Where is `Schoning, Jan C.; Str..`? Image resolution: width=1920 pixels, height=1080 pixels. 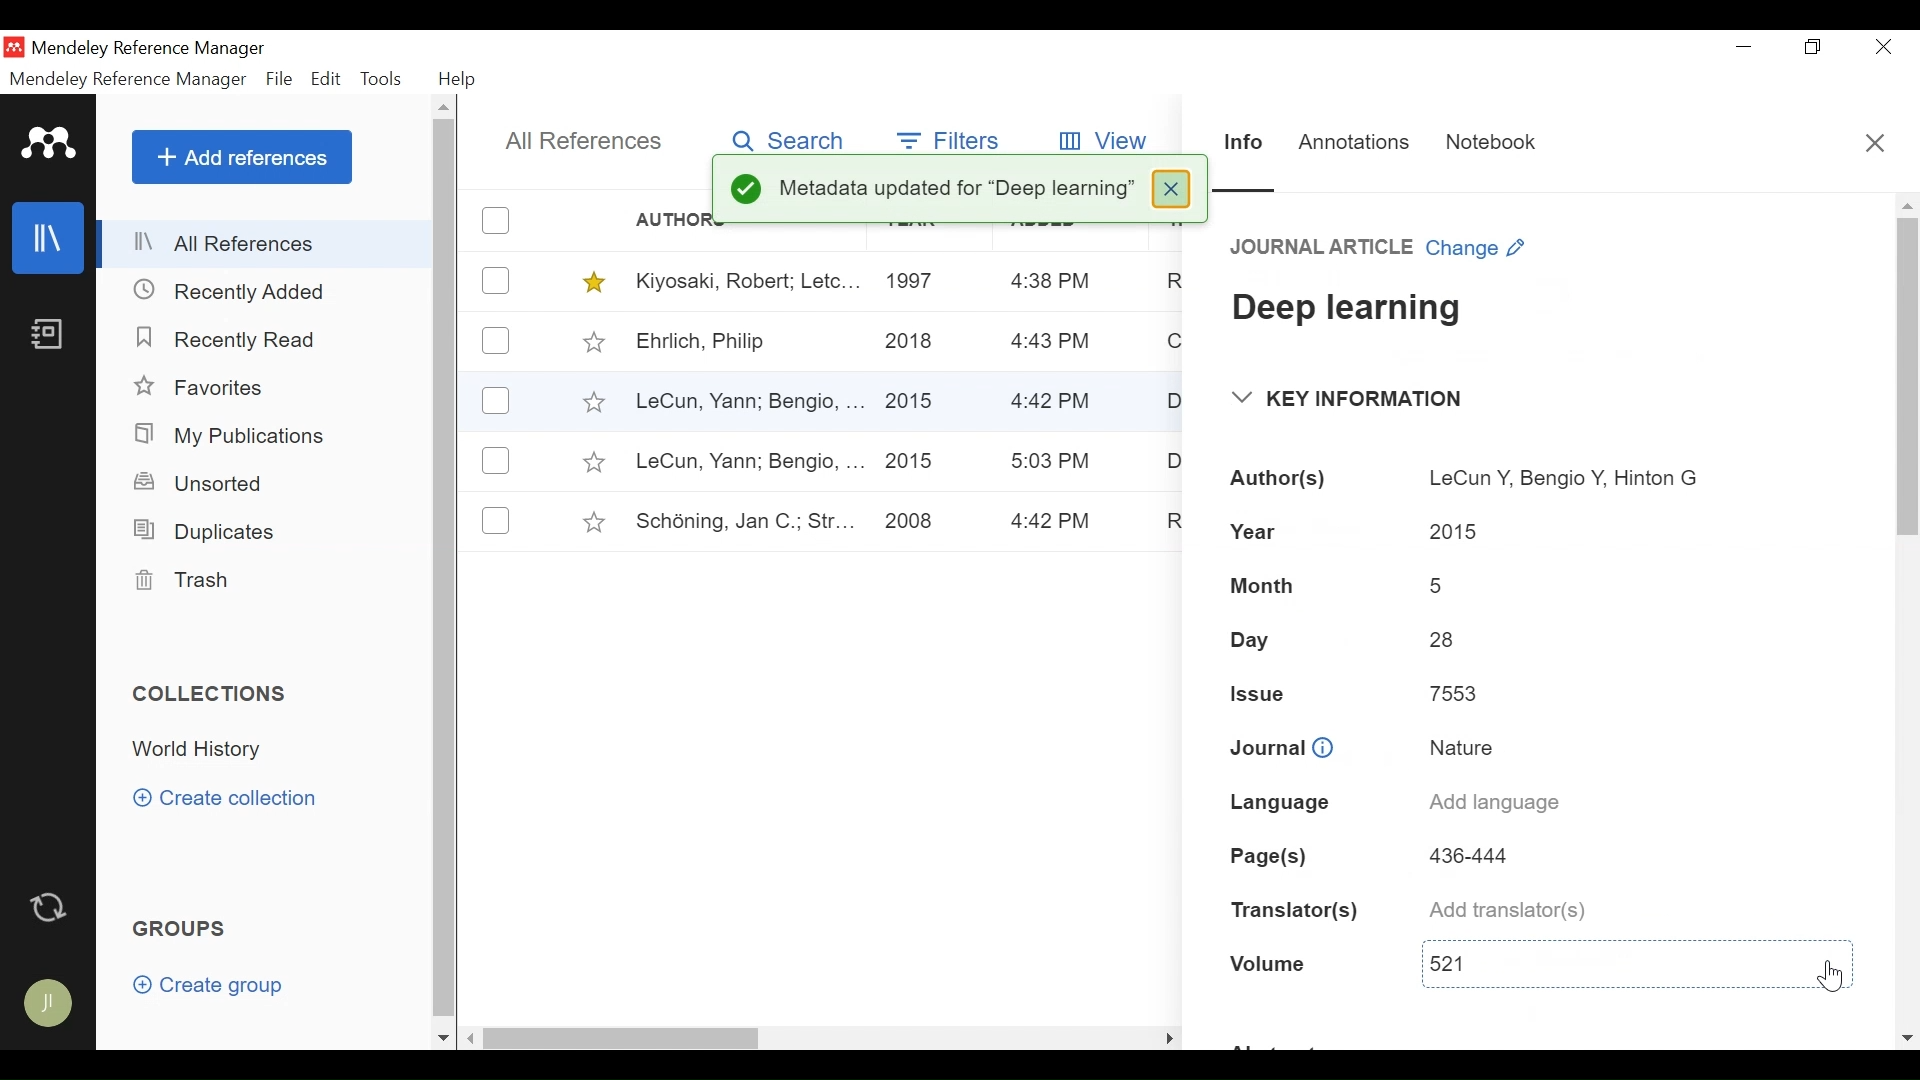
Schoning, Jan C.; Str.. is located at coordinates (738, 518).